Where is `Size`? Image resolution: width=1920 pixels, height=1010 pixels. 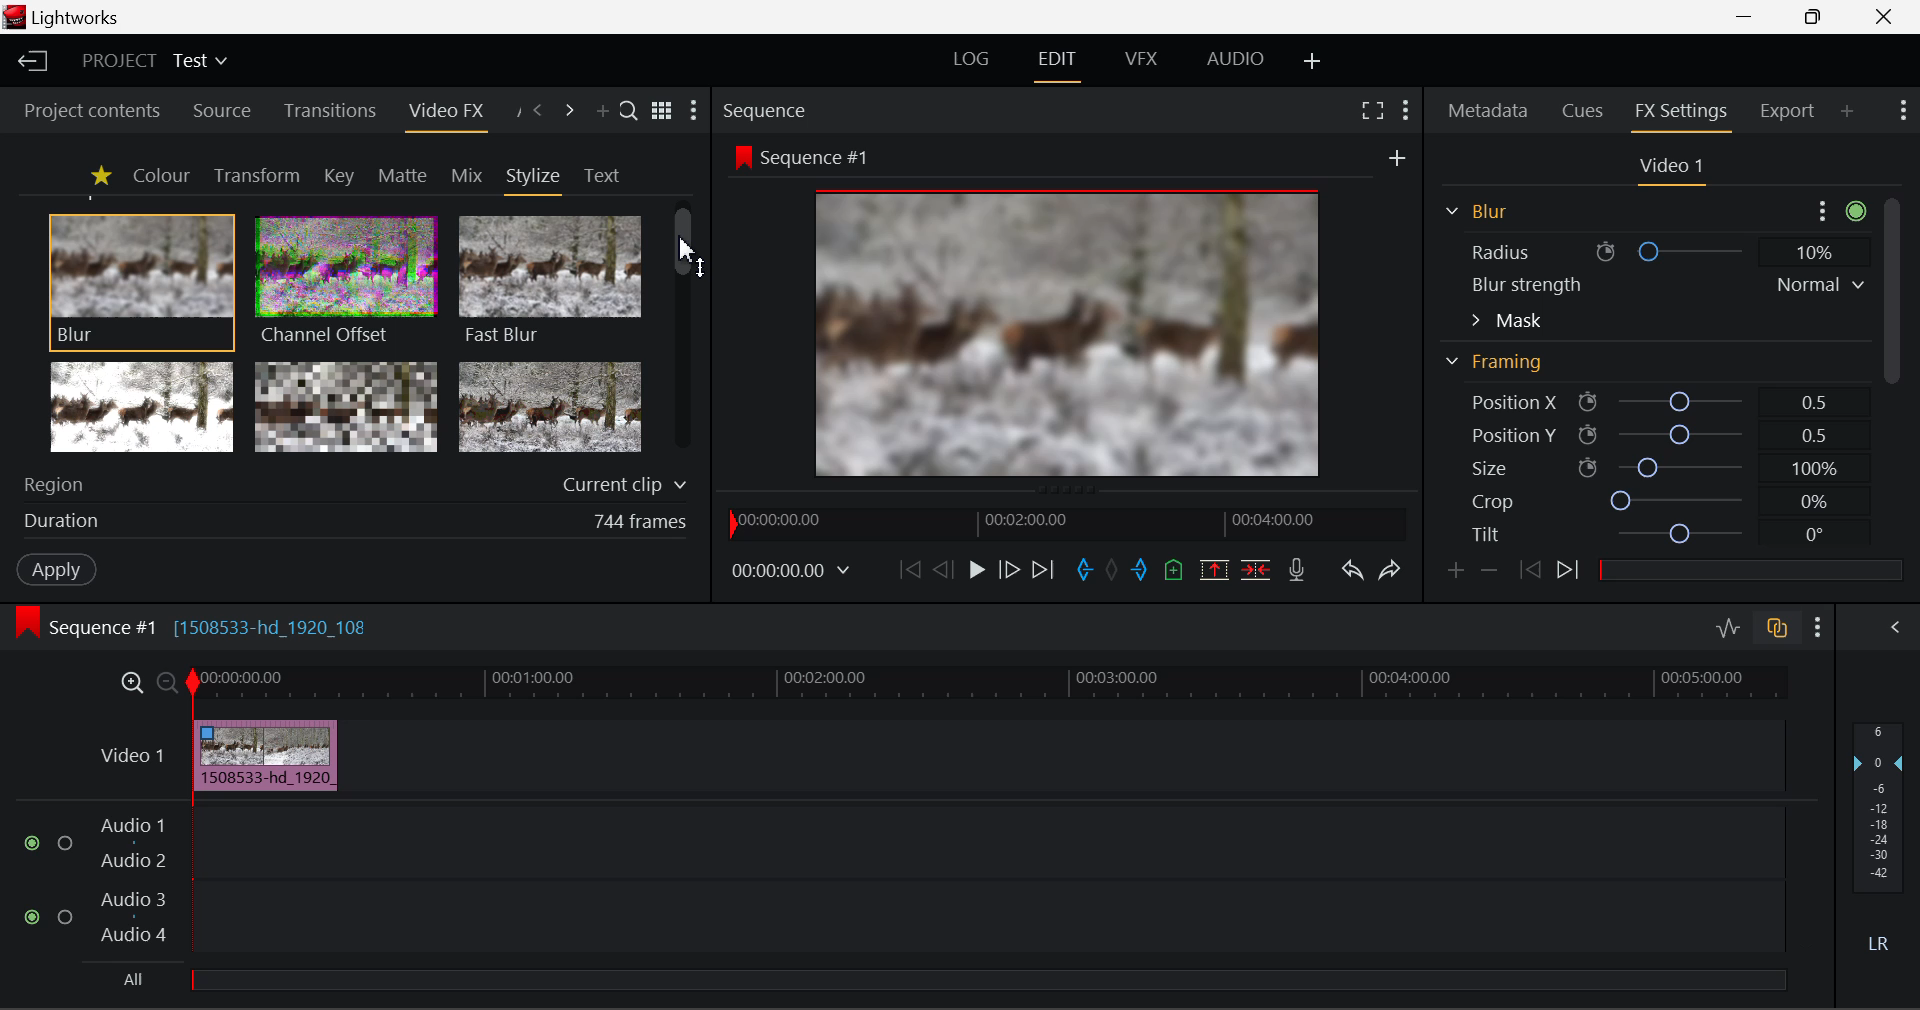
Size is located at coordinates (1649, 467).